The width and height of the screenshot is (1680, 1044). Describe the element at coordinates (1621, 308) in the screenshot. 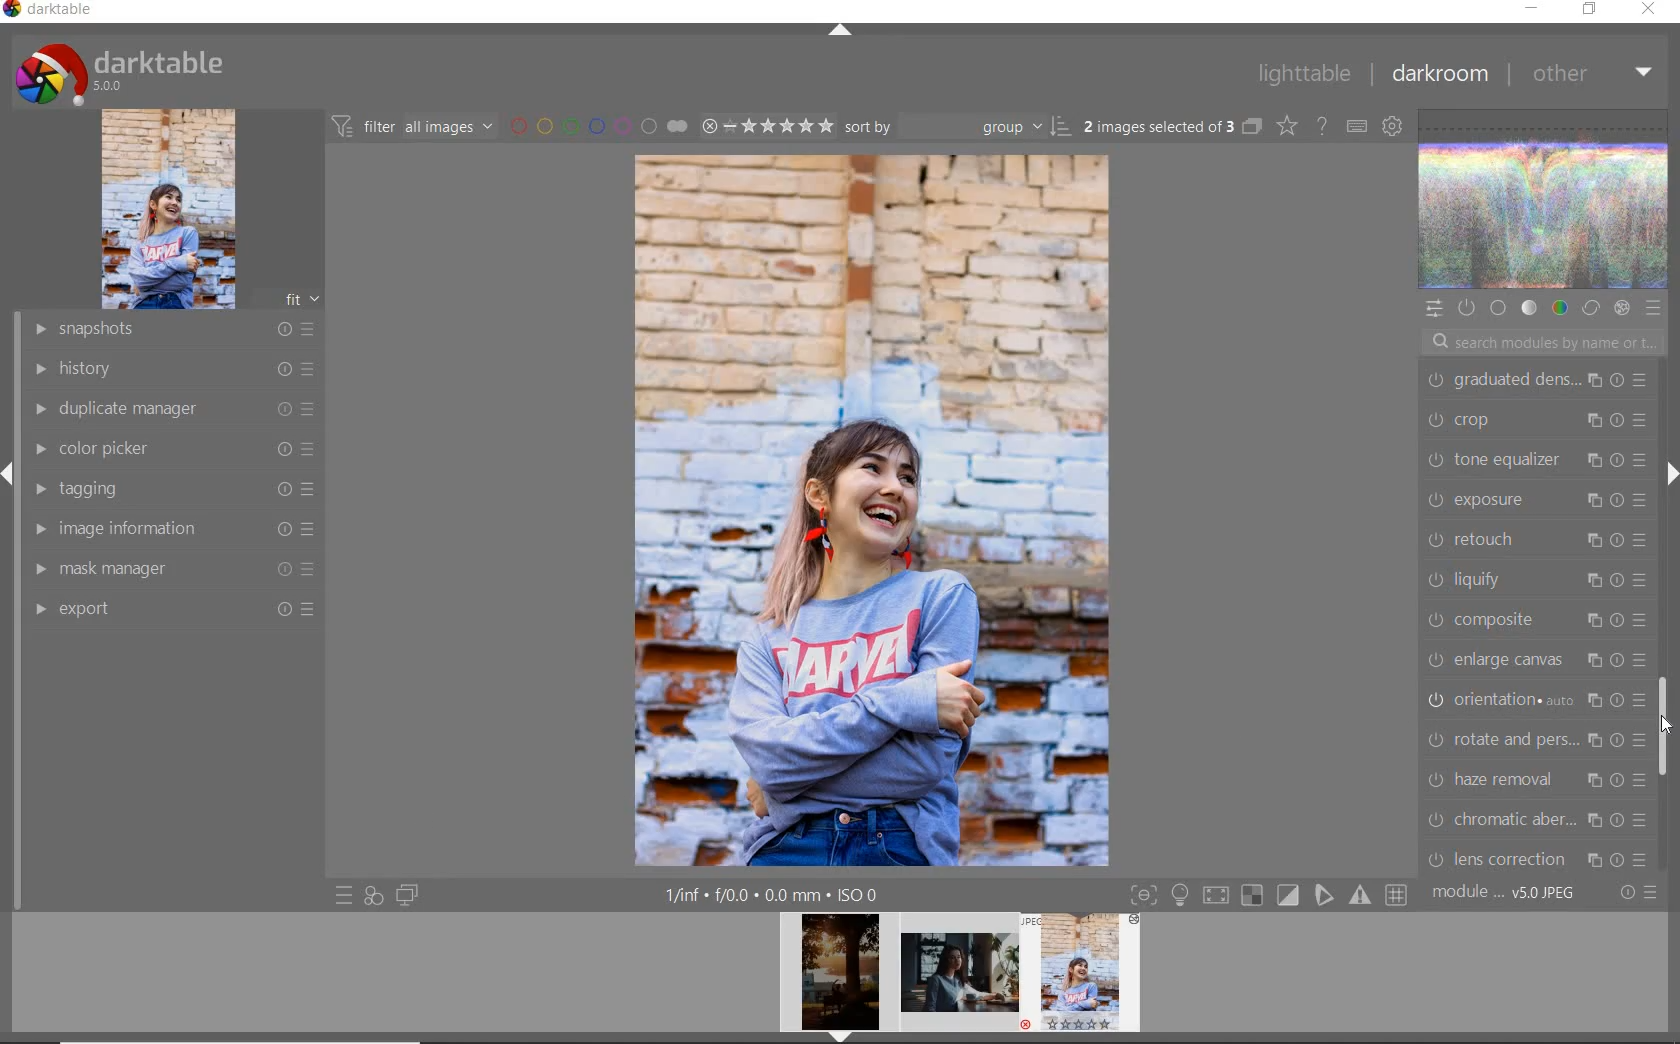

I see `effect` at that location.